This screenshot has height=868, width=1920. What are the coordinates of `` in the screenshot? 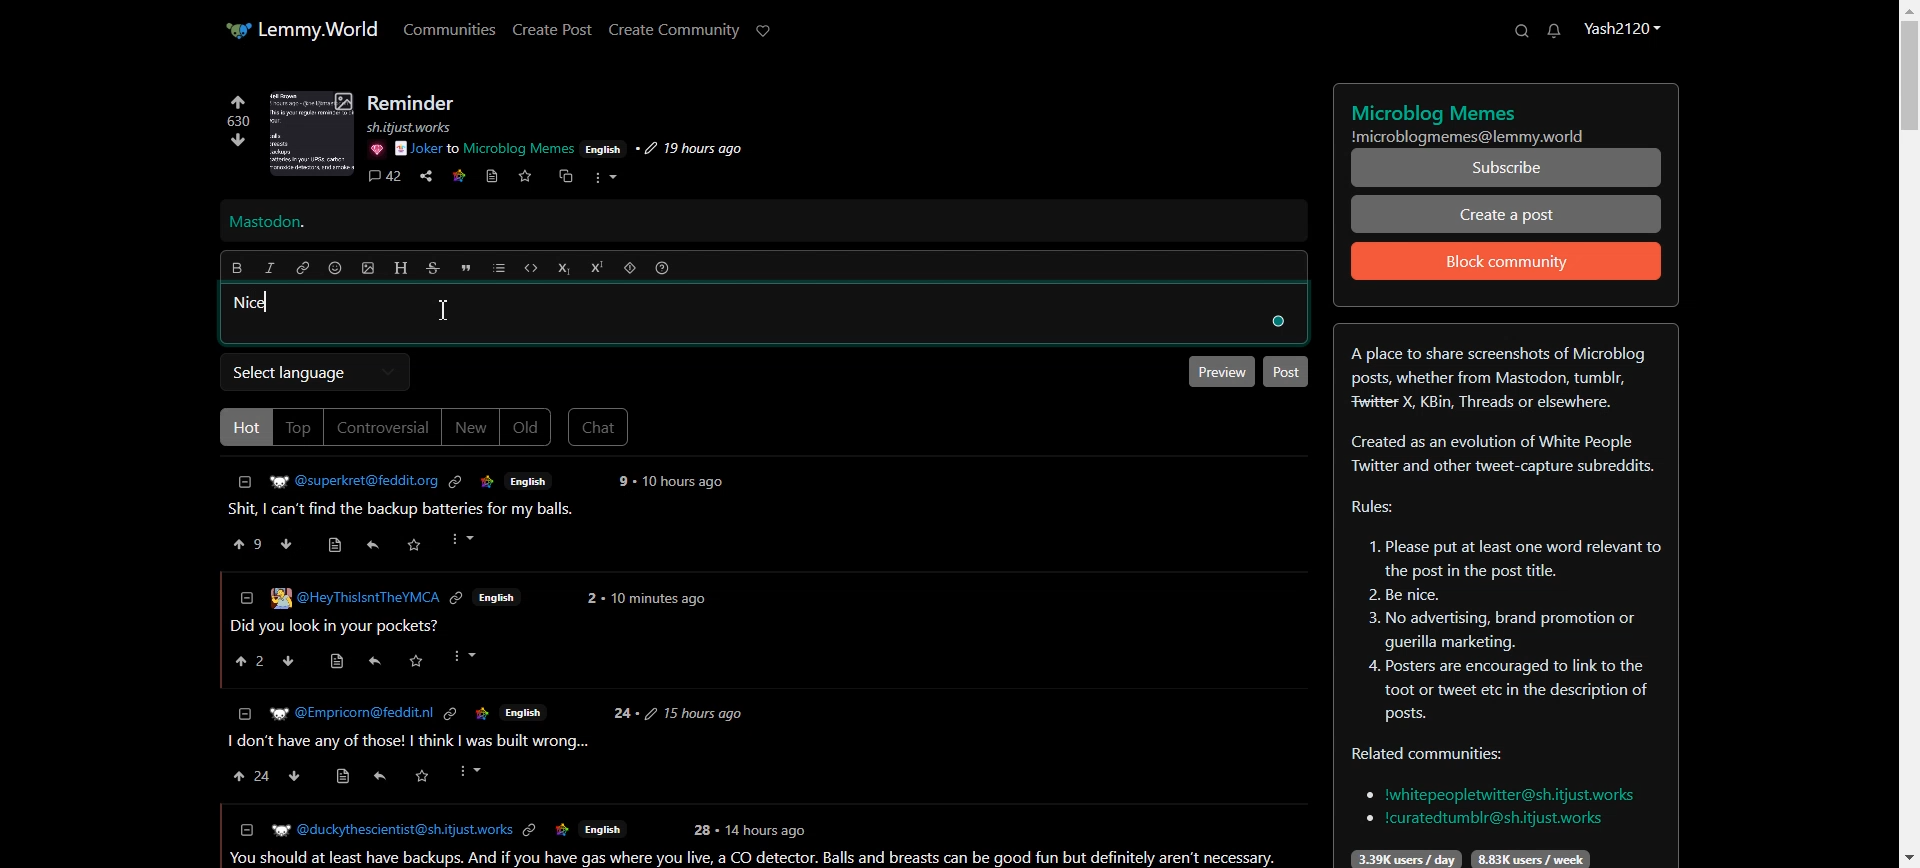 It's located at (769, 829).